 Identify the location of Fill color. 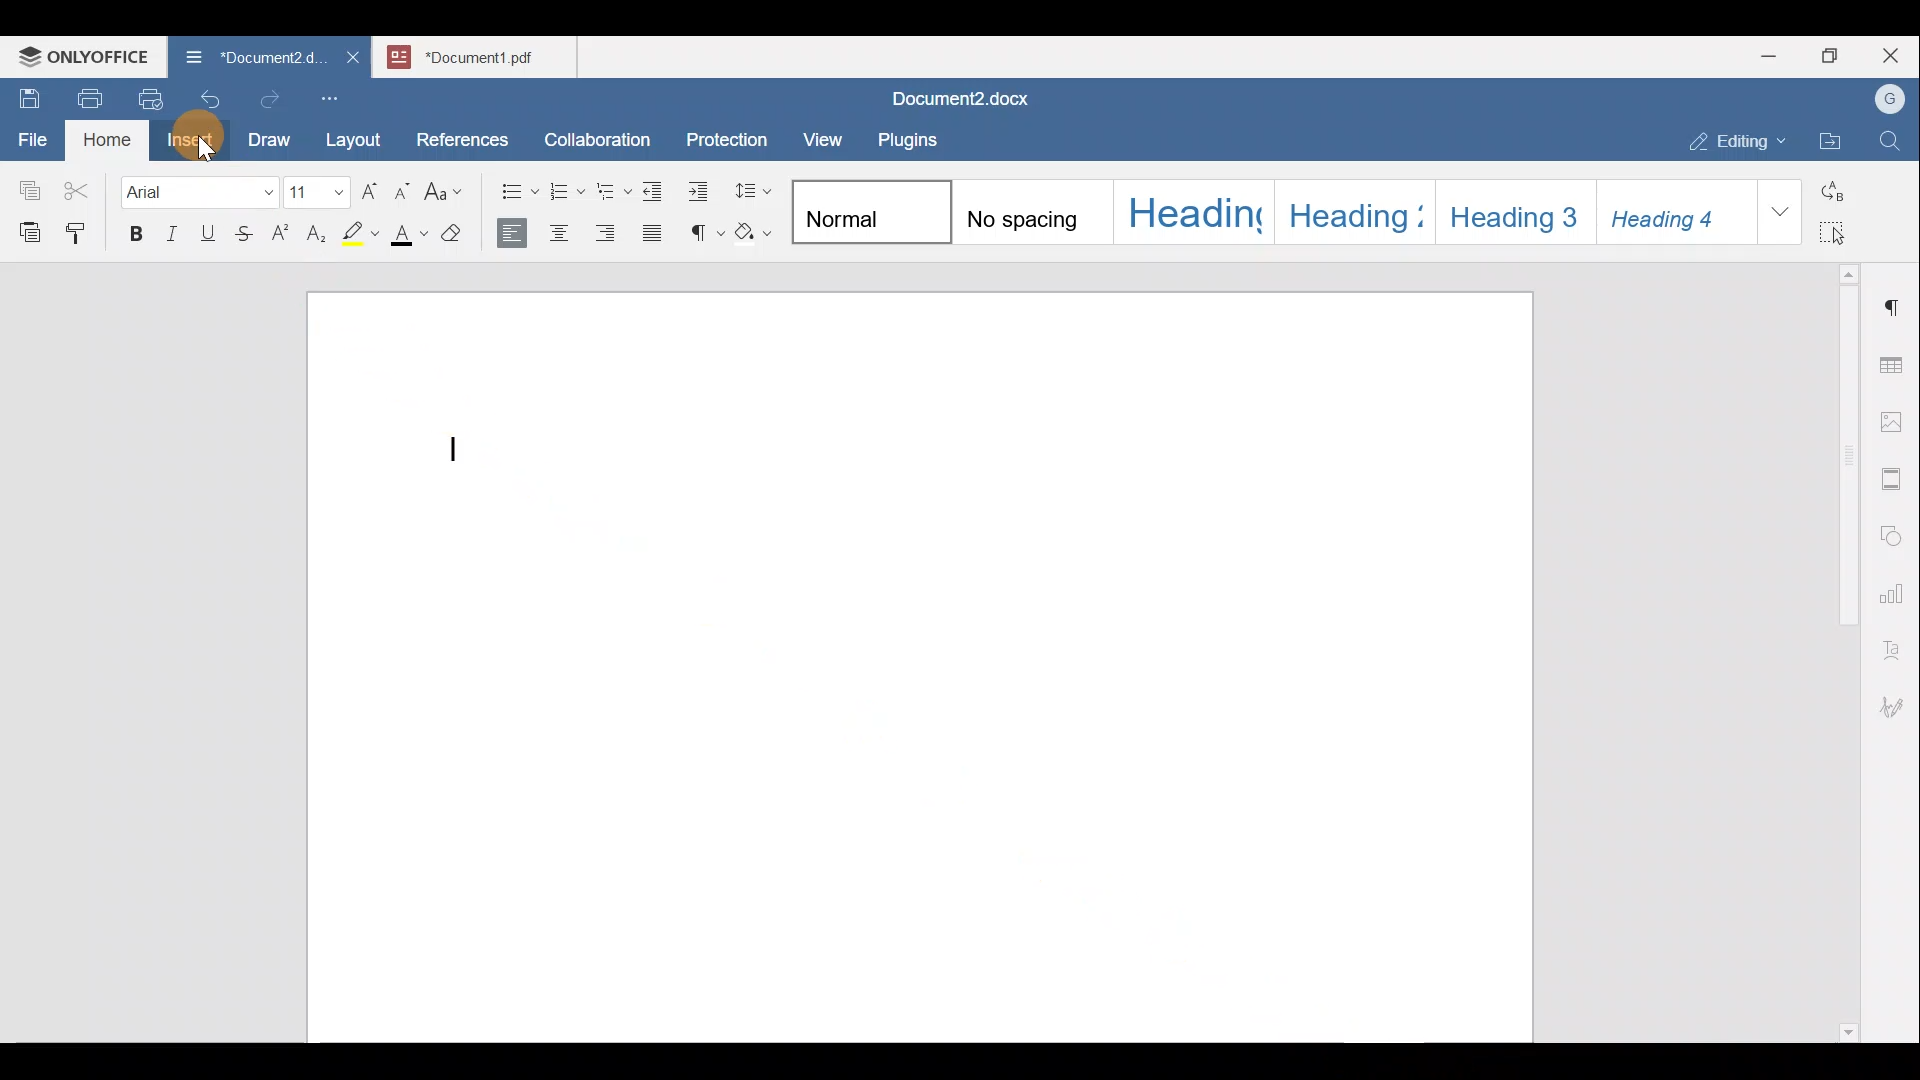
(409, 235).